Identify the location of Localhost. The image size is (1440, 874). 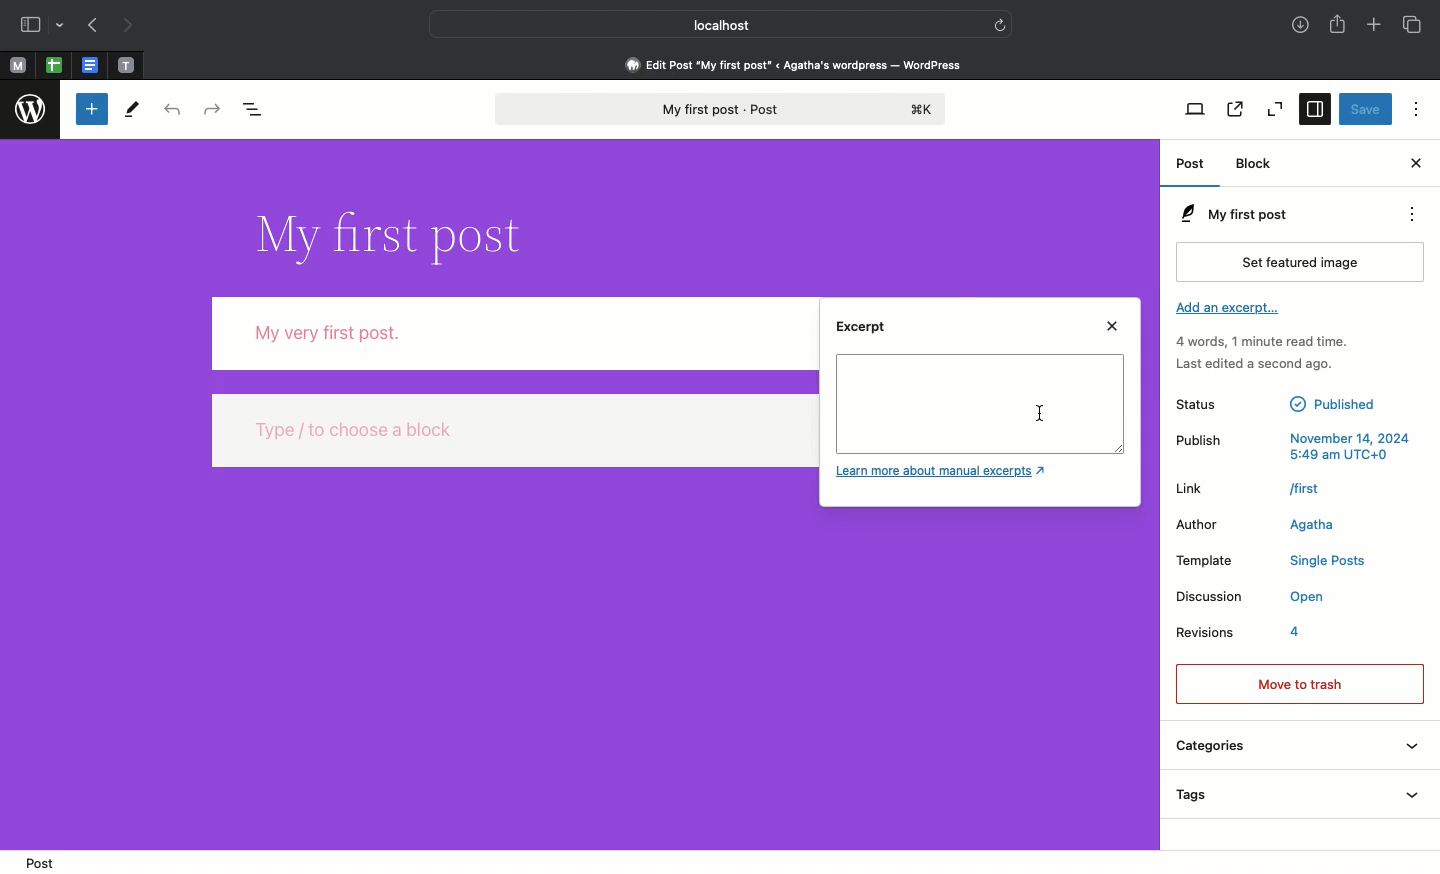
(707, 25).